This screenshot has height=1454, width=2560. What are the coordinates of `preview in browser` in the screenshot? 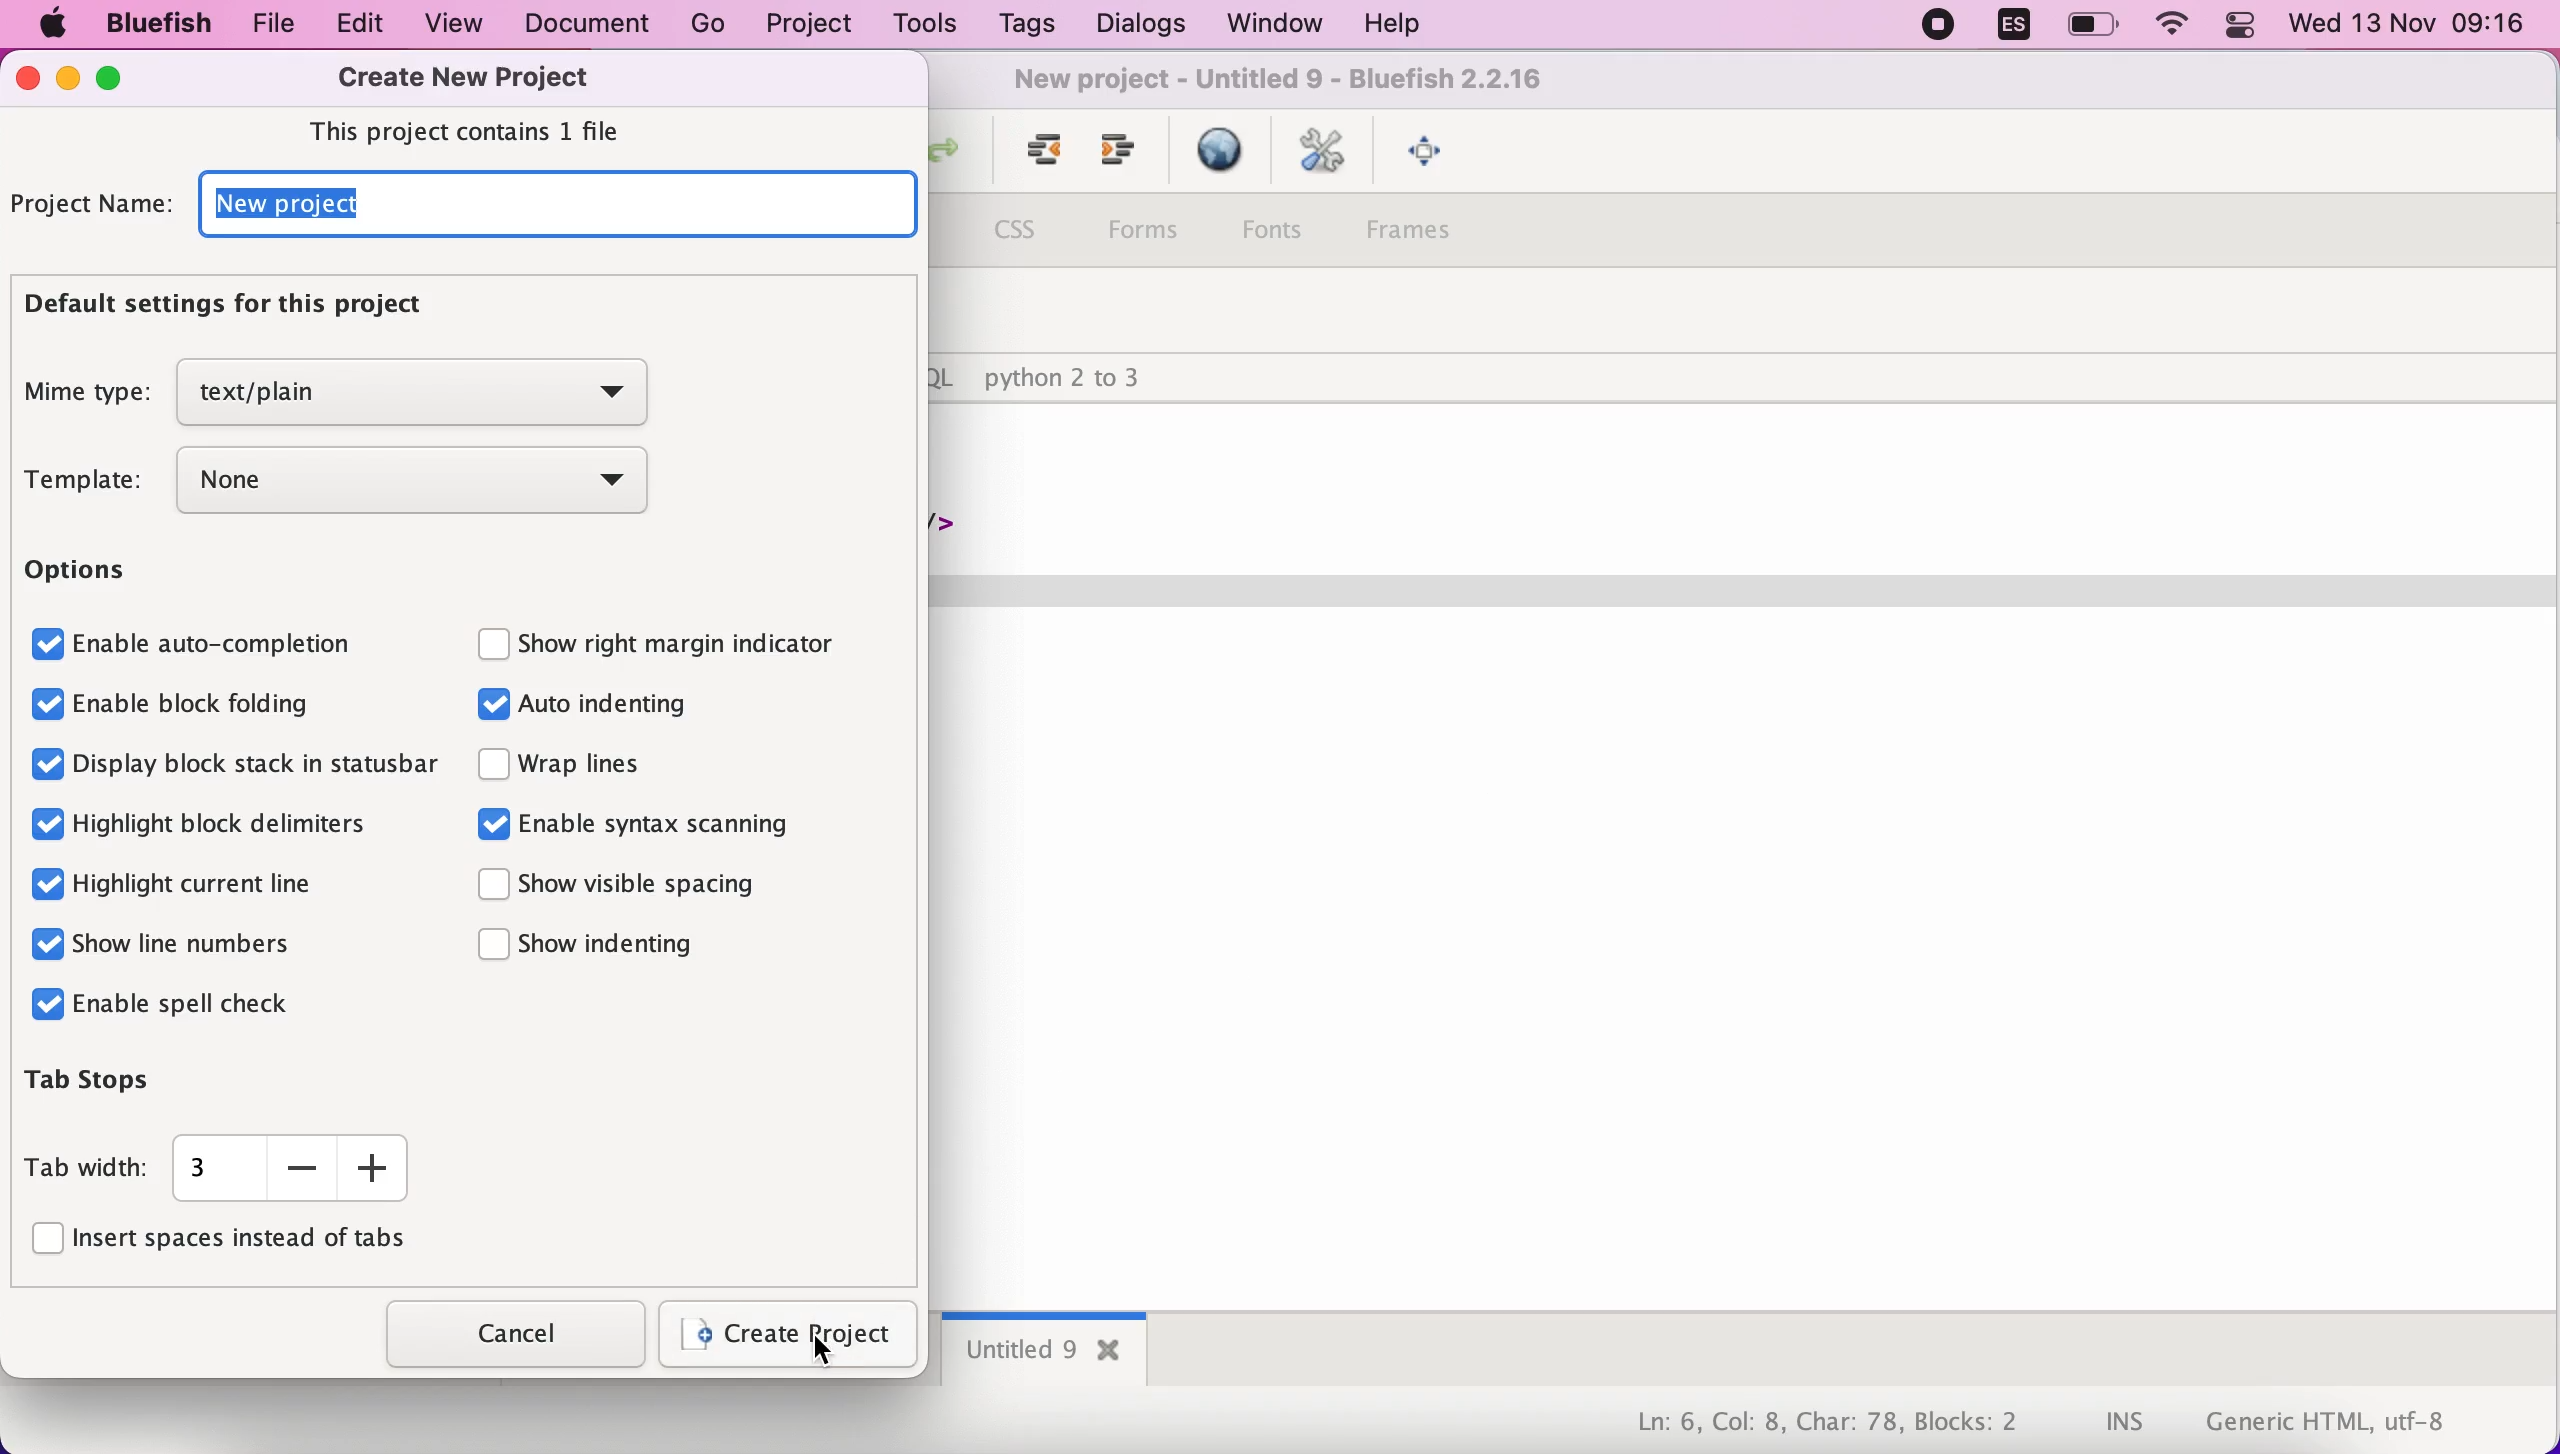 It's located at (1219, 152).